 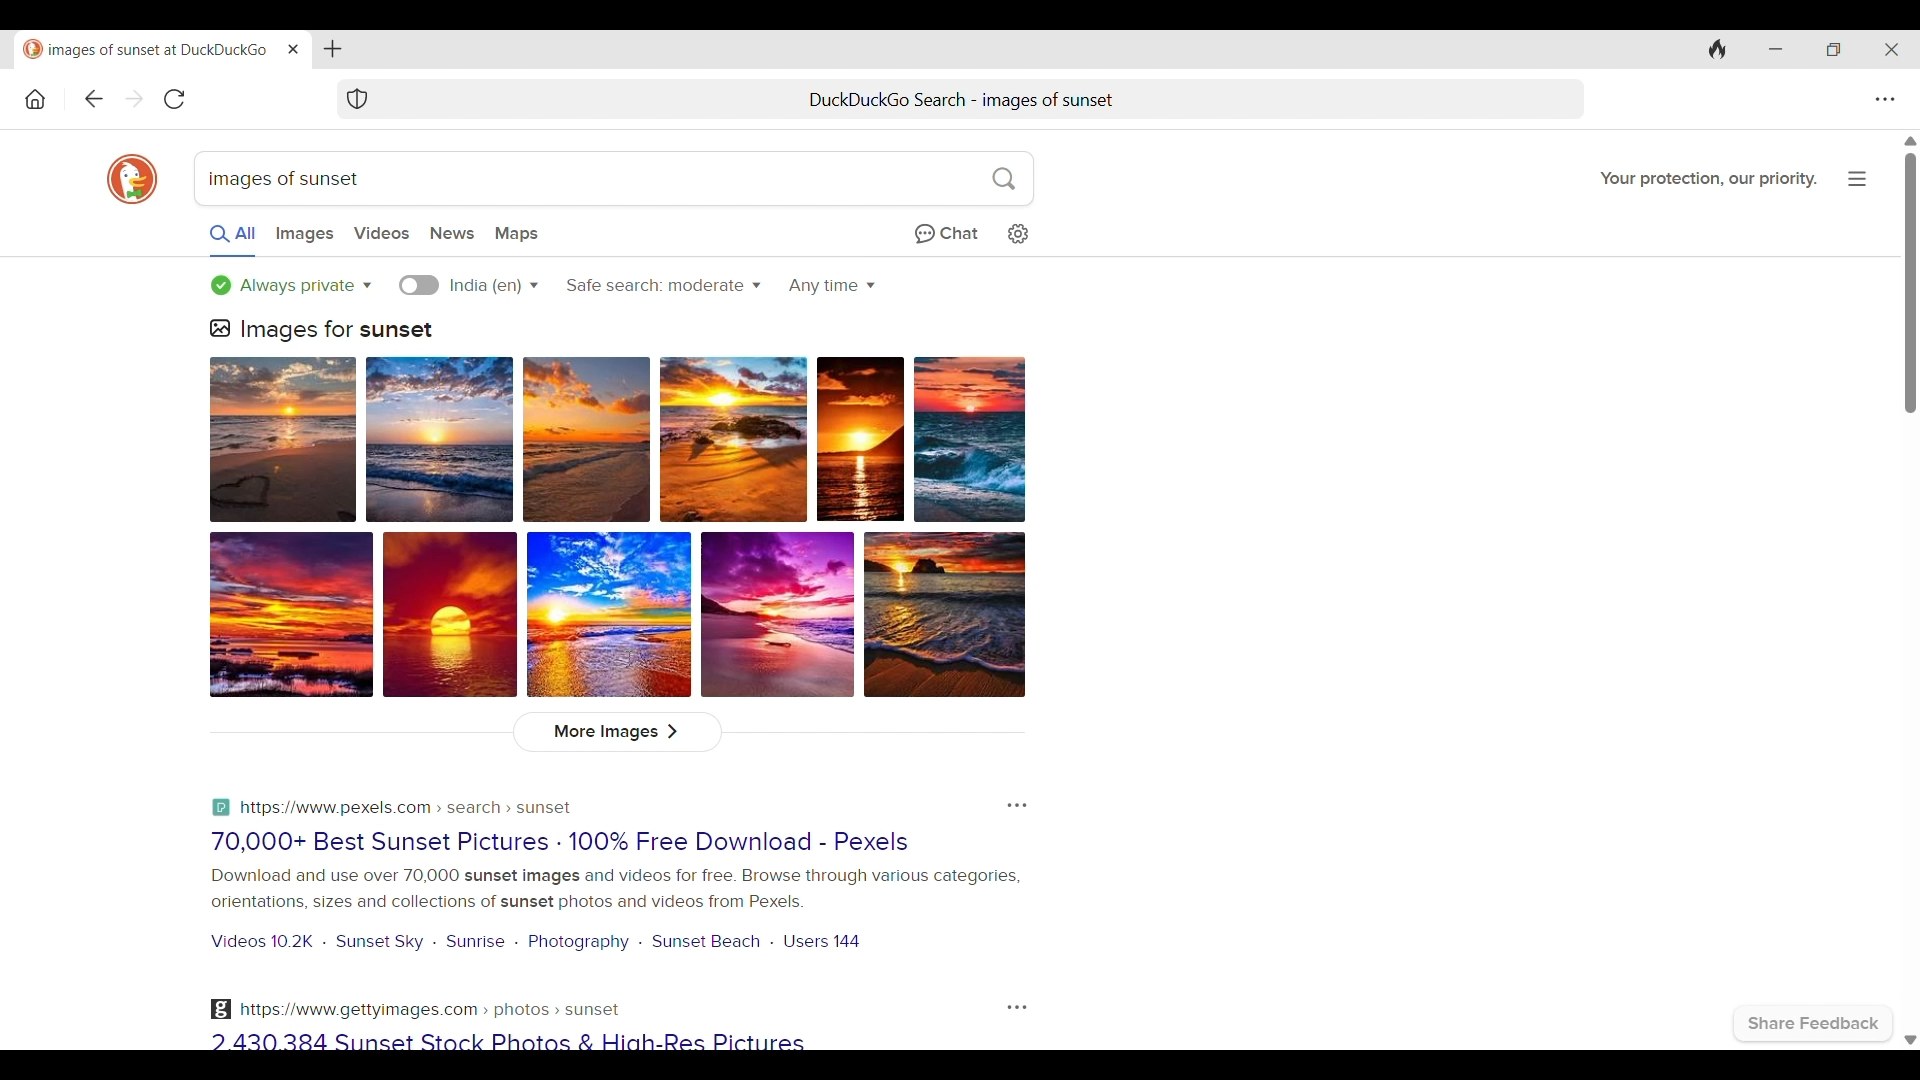 What do you see at coordinates (832, 286) in the screenshot?
I see `Options for time specific searches` at bounding box center [832, 286].